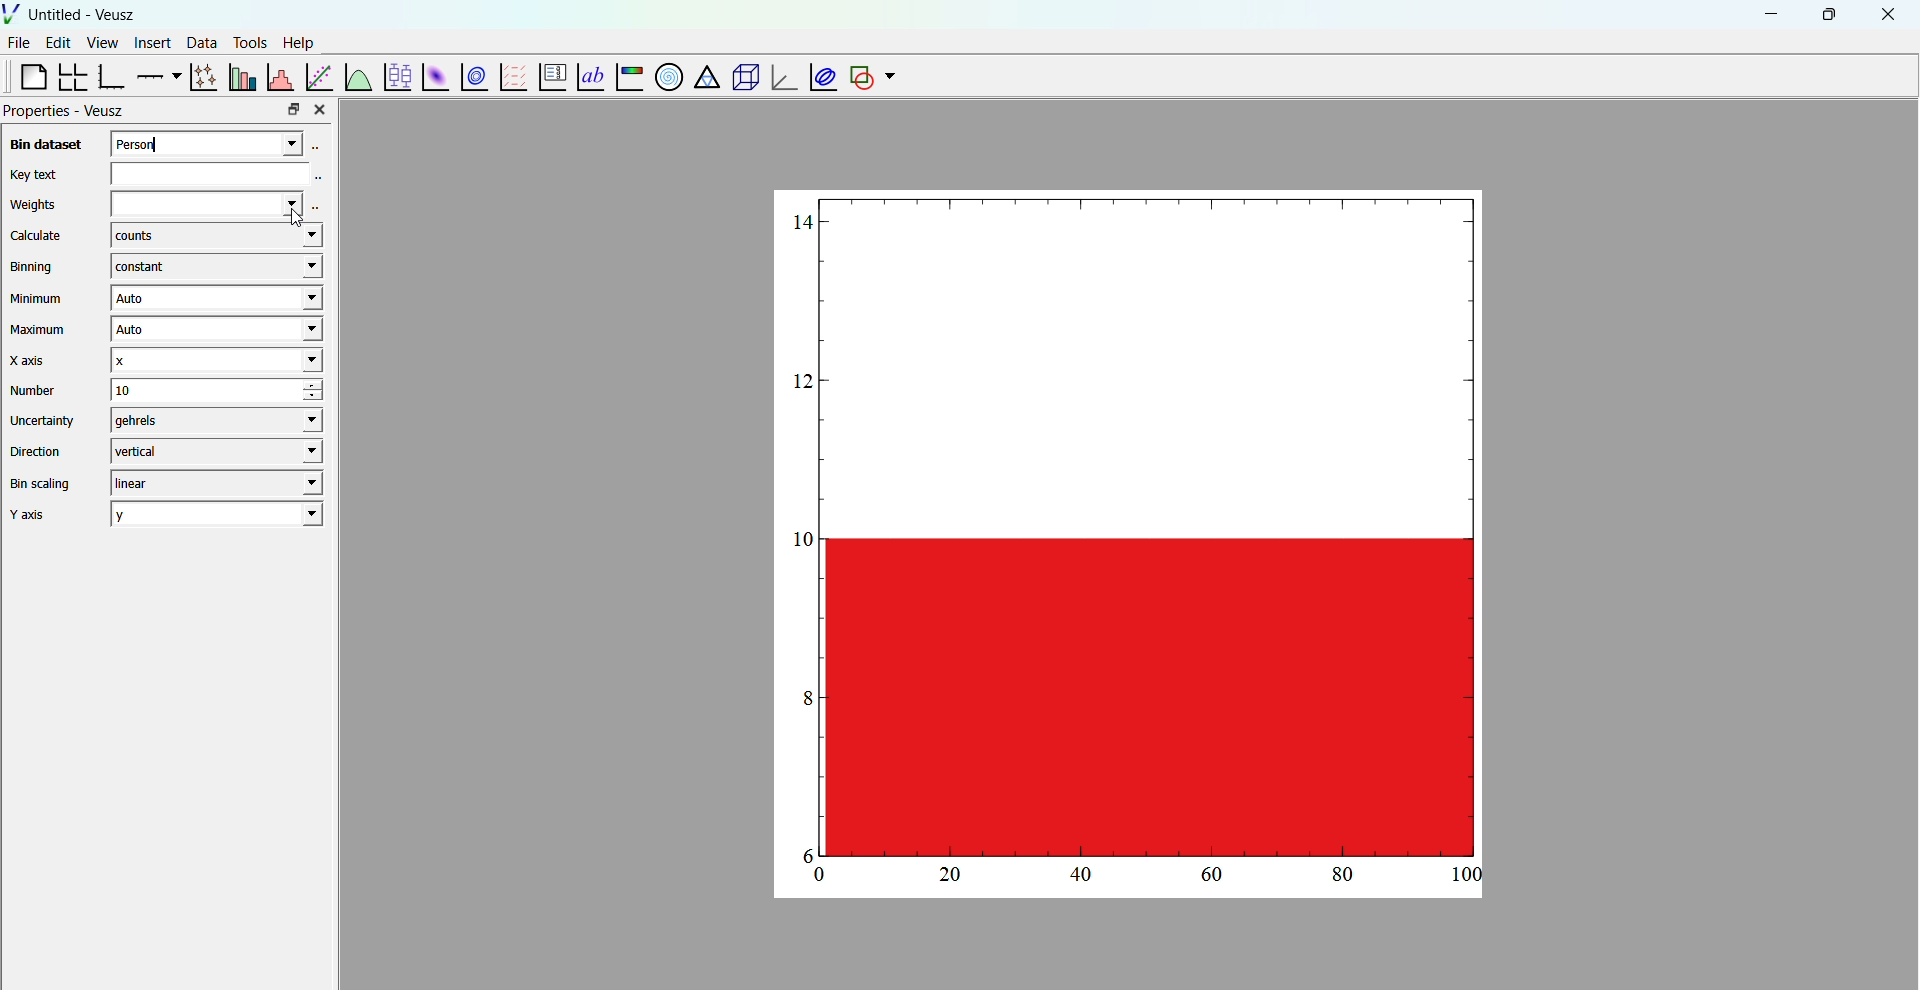 Image resolution: width=1920 pixels, height=990 pixels. What do you see at coordinates (299, 41) in the screenshot?
I see `help` at bounding box center [299, 41].